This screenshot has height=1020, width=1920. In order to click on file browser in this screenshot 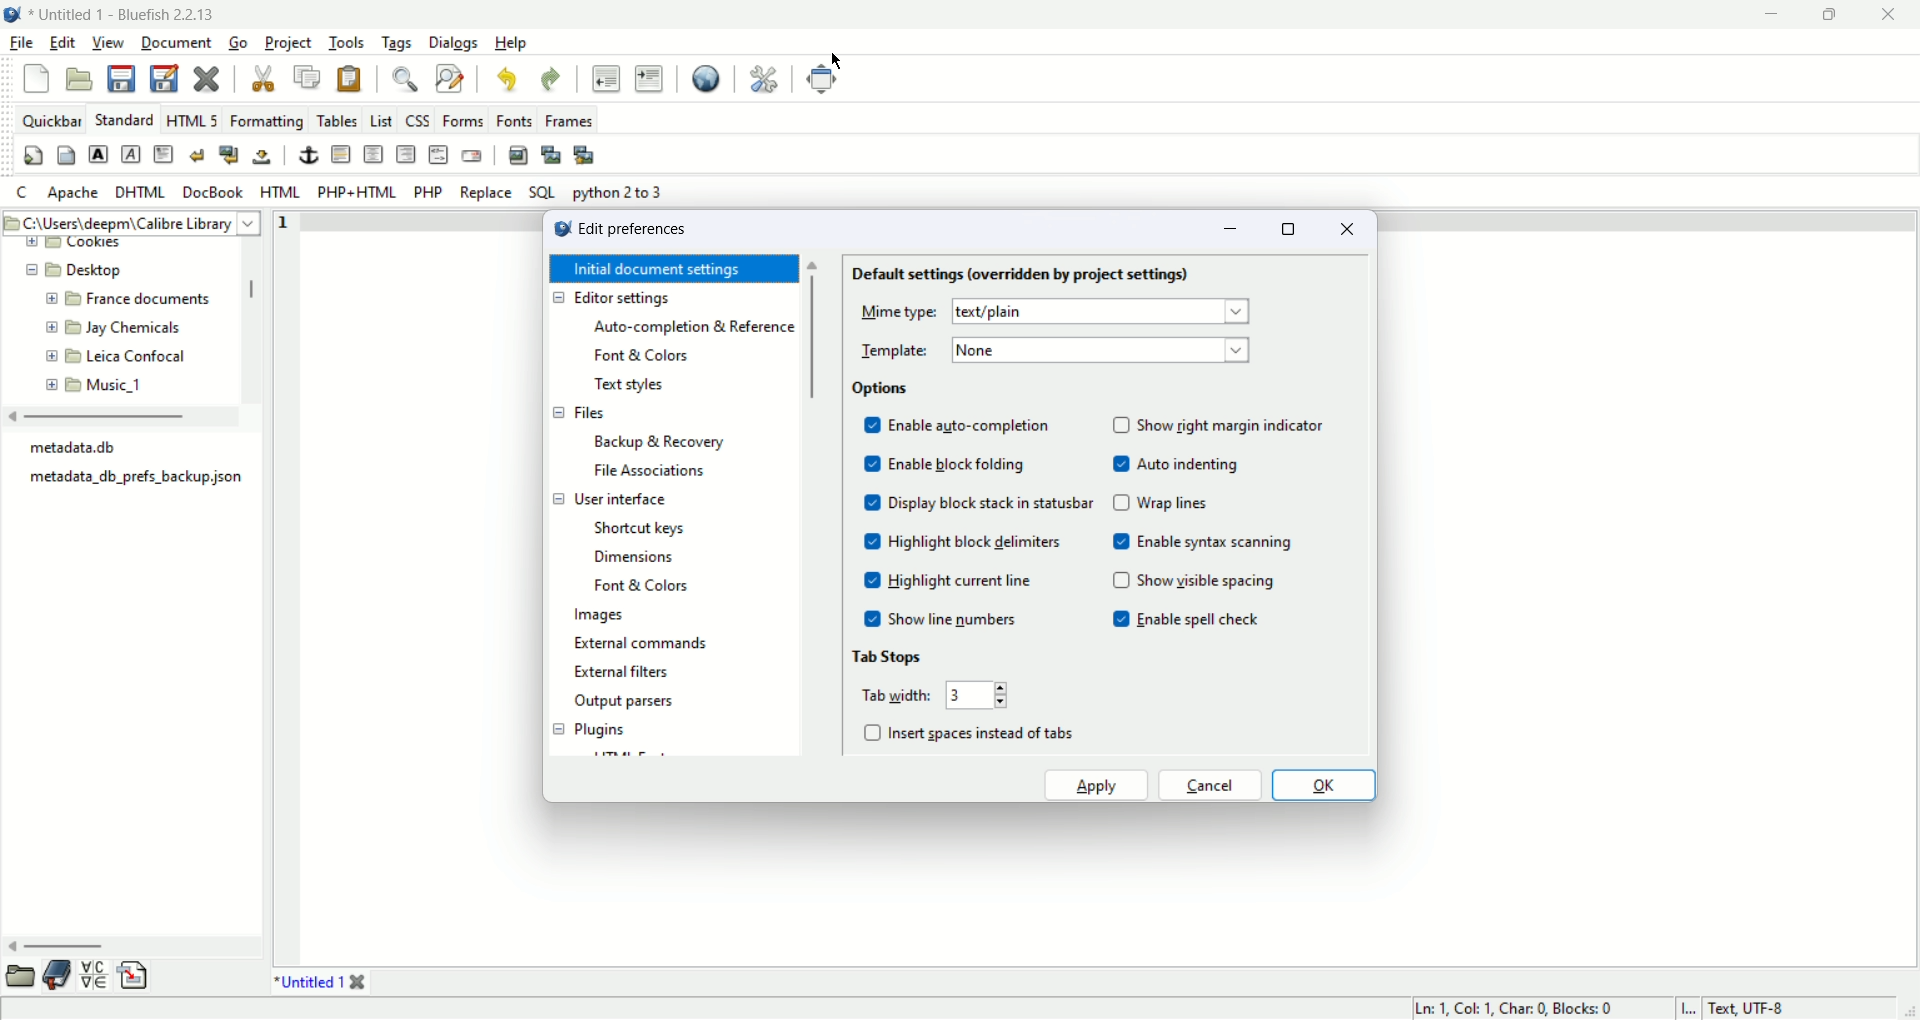, I will do `click(20, 976)`.